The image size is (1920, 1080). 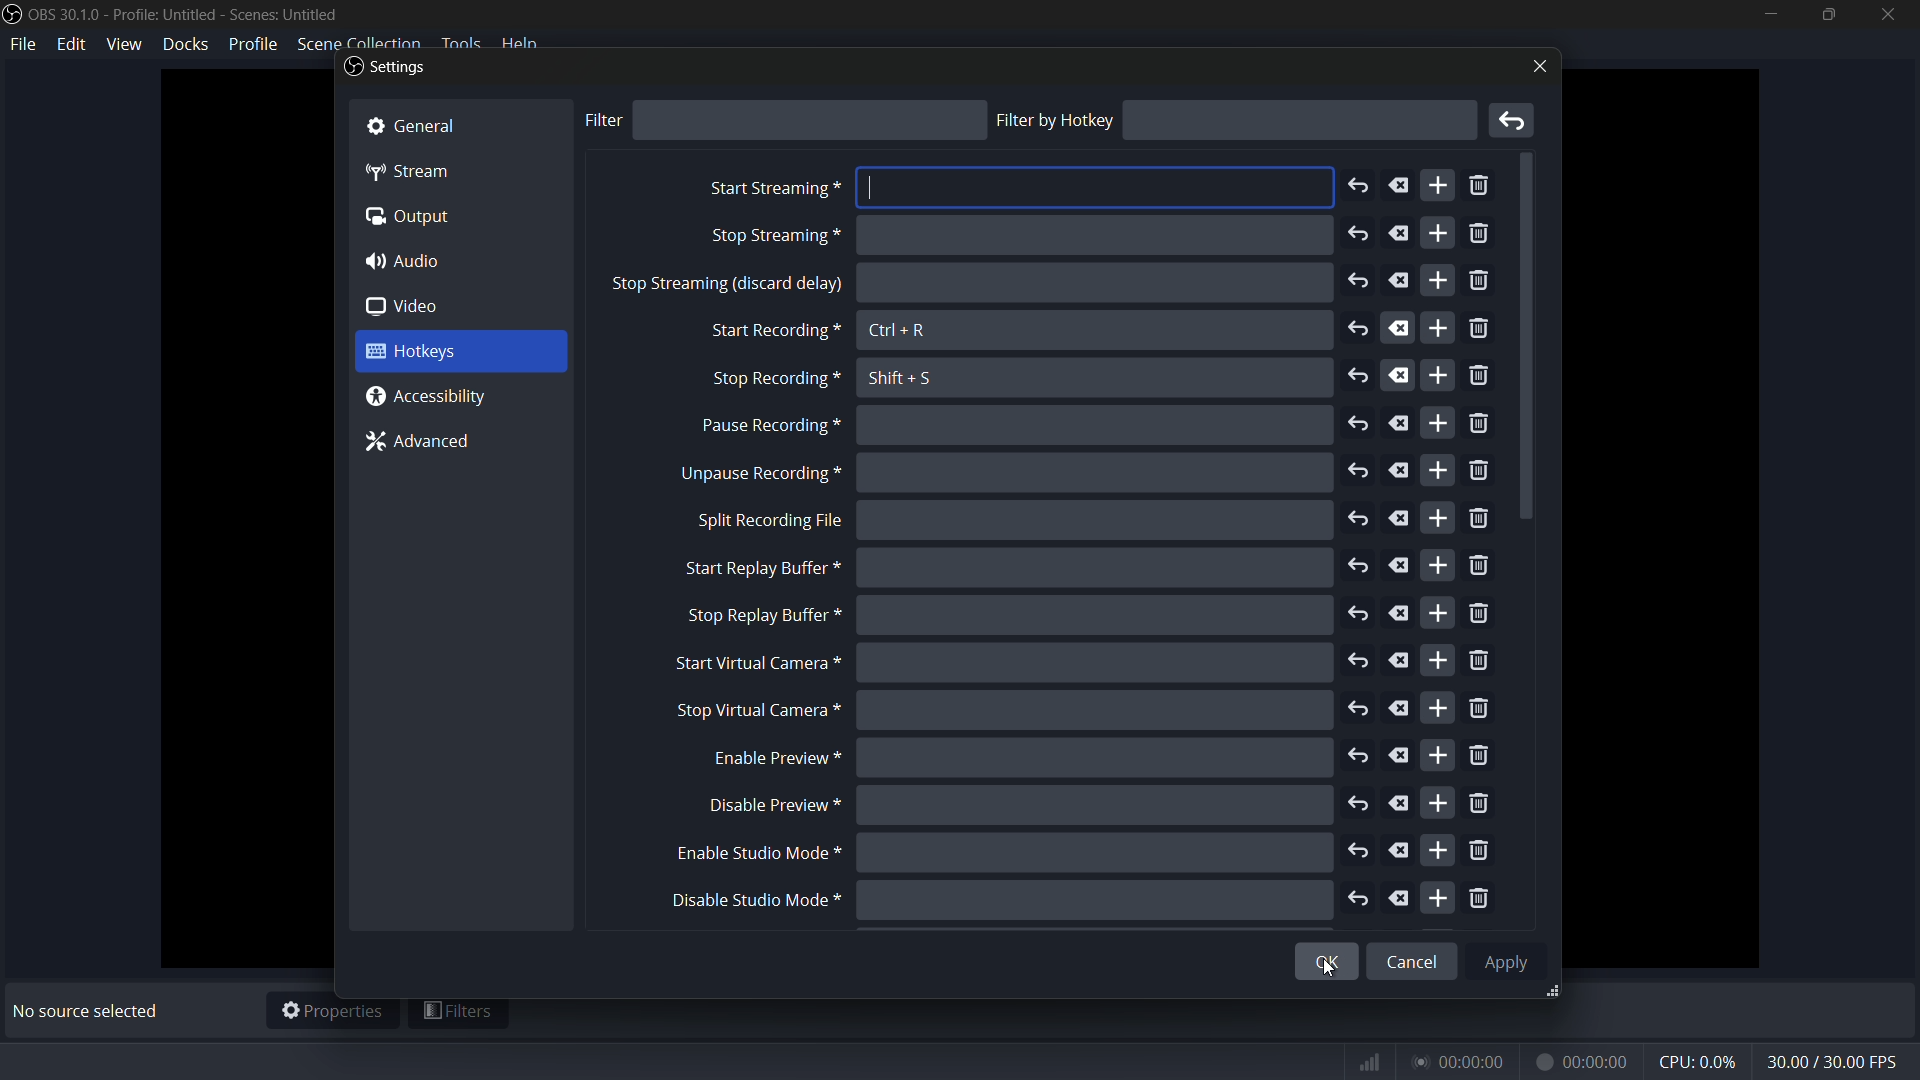 I want to click on undo, so click(x=1359, y=376).